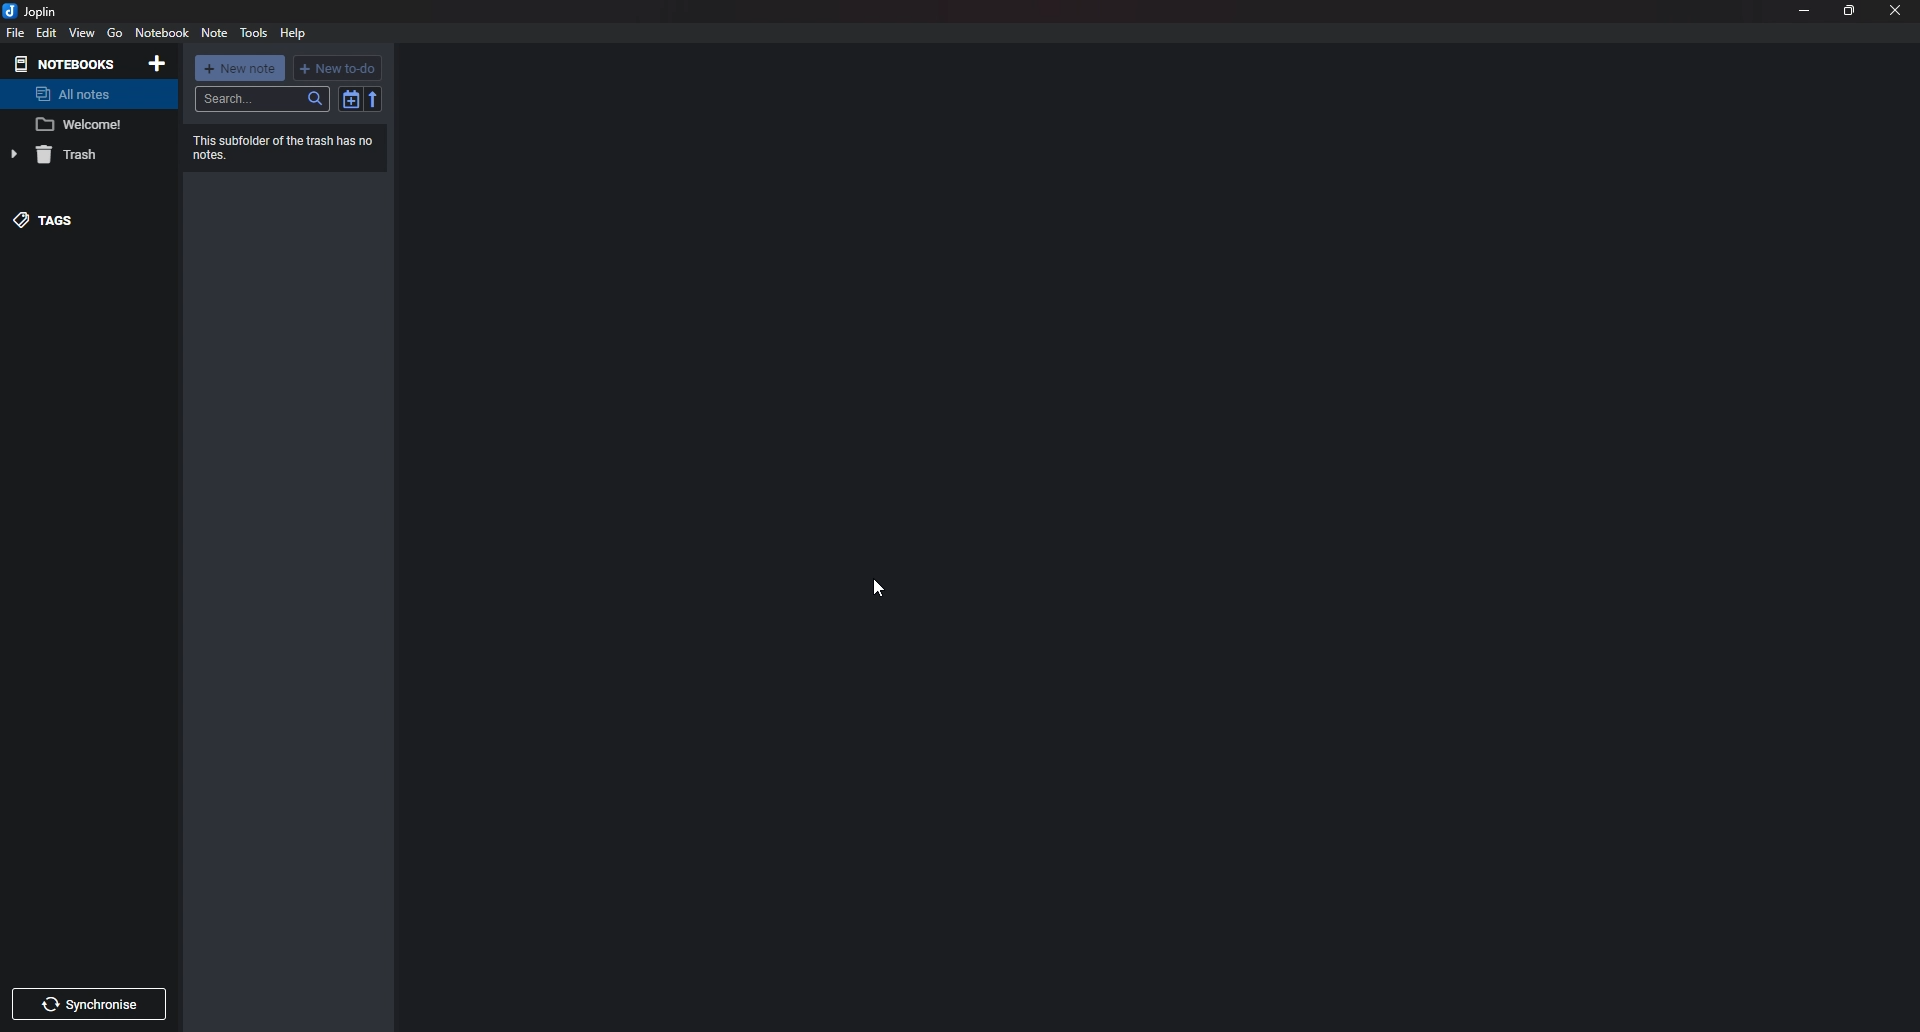 The height and width of the screenshot is (1032, 1920). I want to click on Add notebooks, so click(157, 62).